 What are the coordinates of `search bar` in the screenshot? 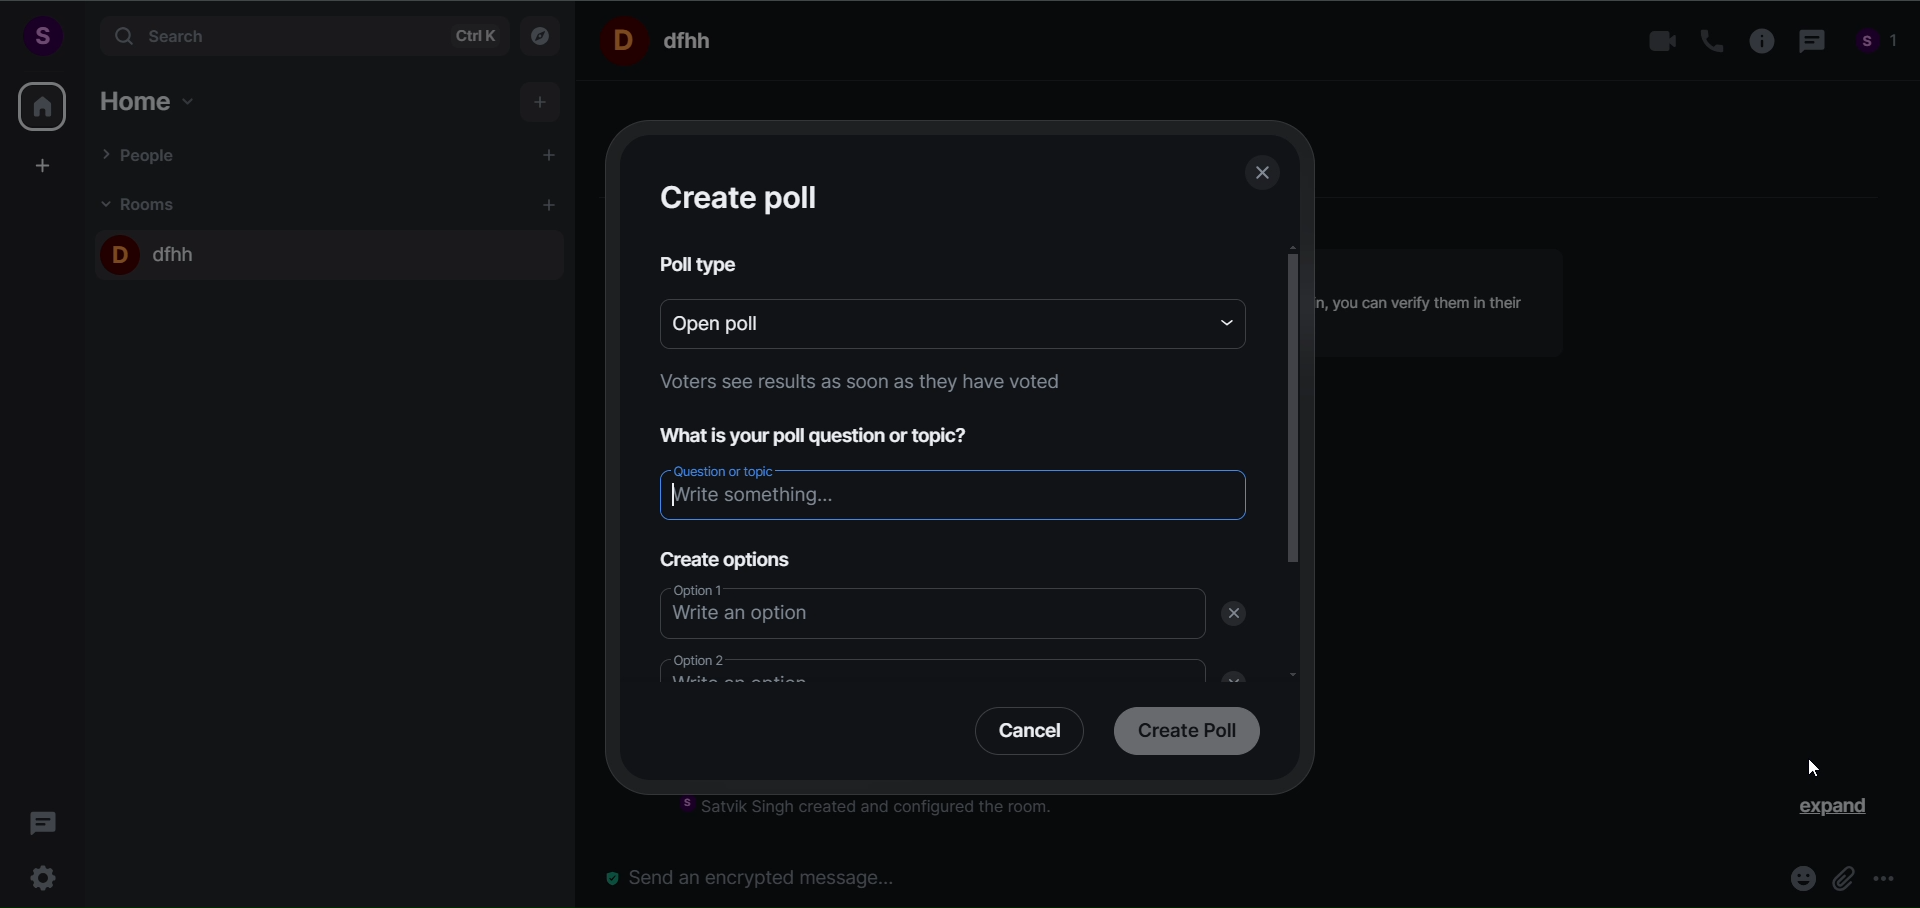 It's located at (300, 36).